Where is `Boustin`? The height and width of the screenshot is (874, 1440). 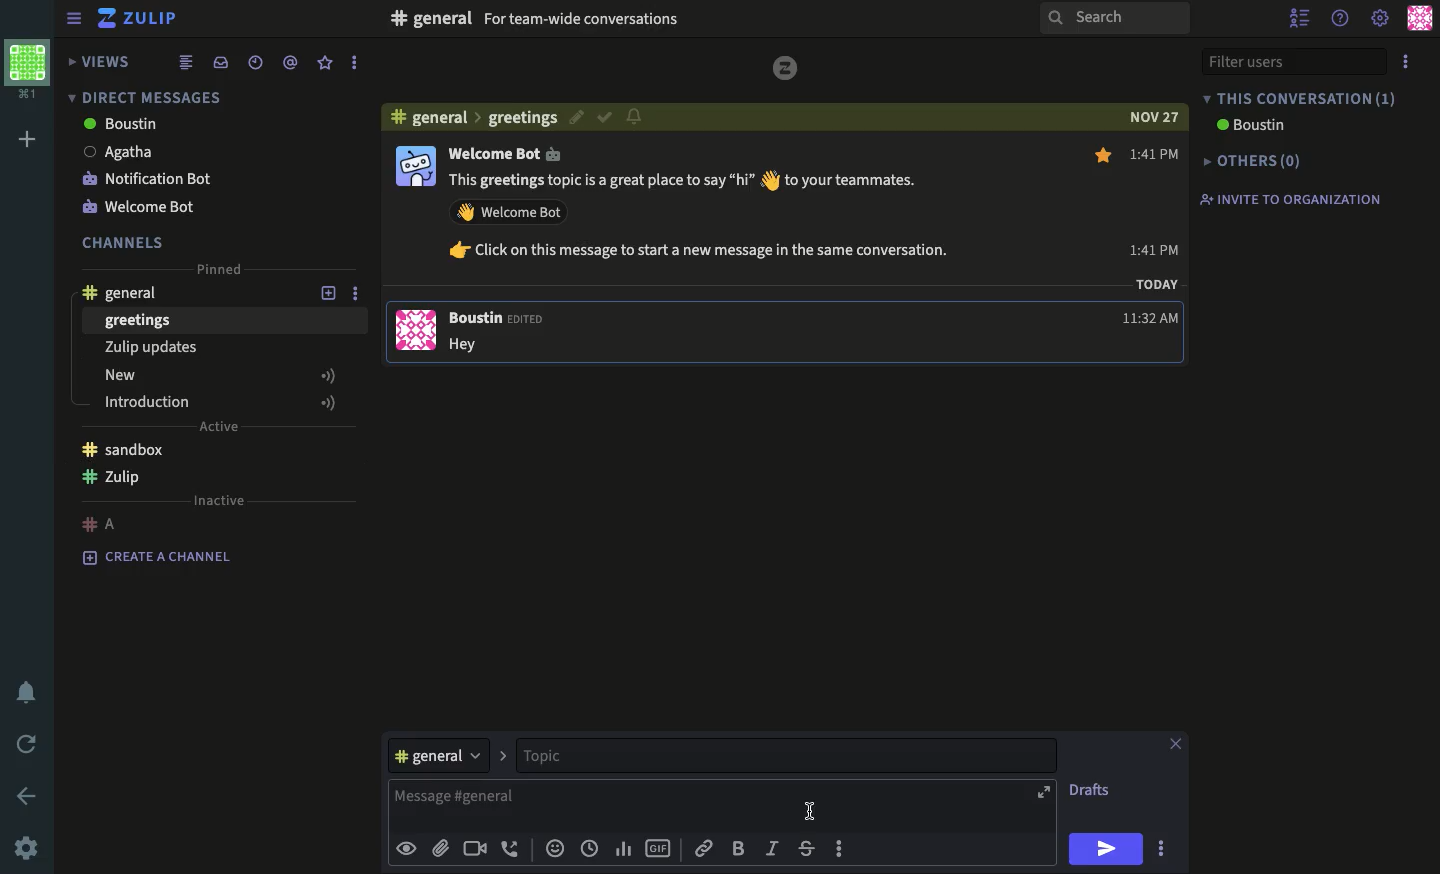
Boustin is located at coordinates (501, 320).